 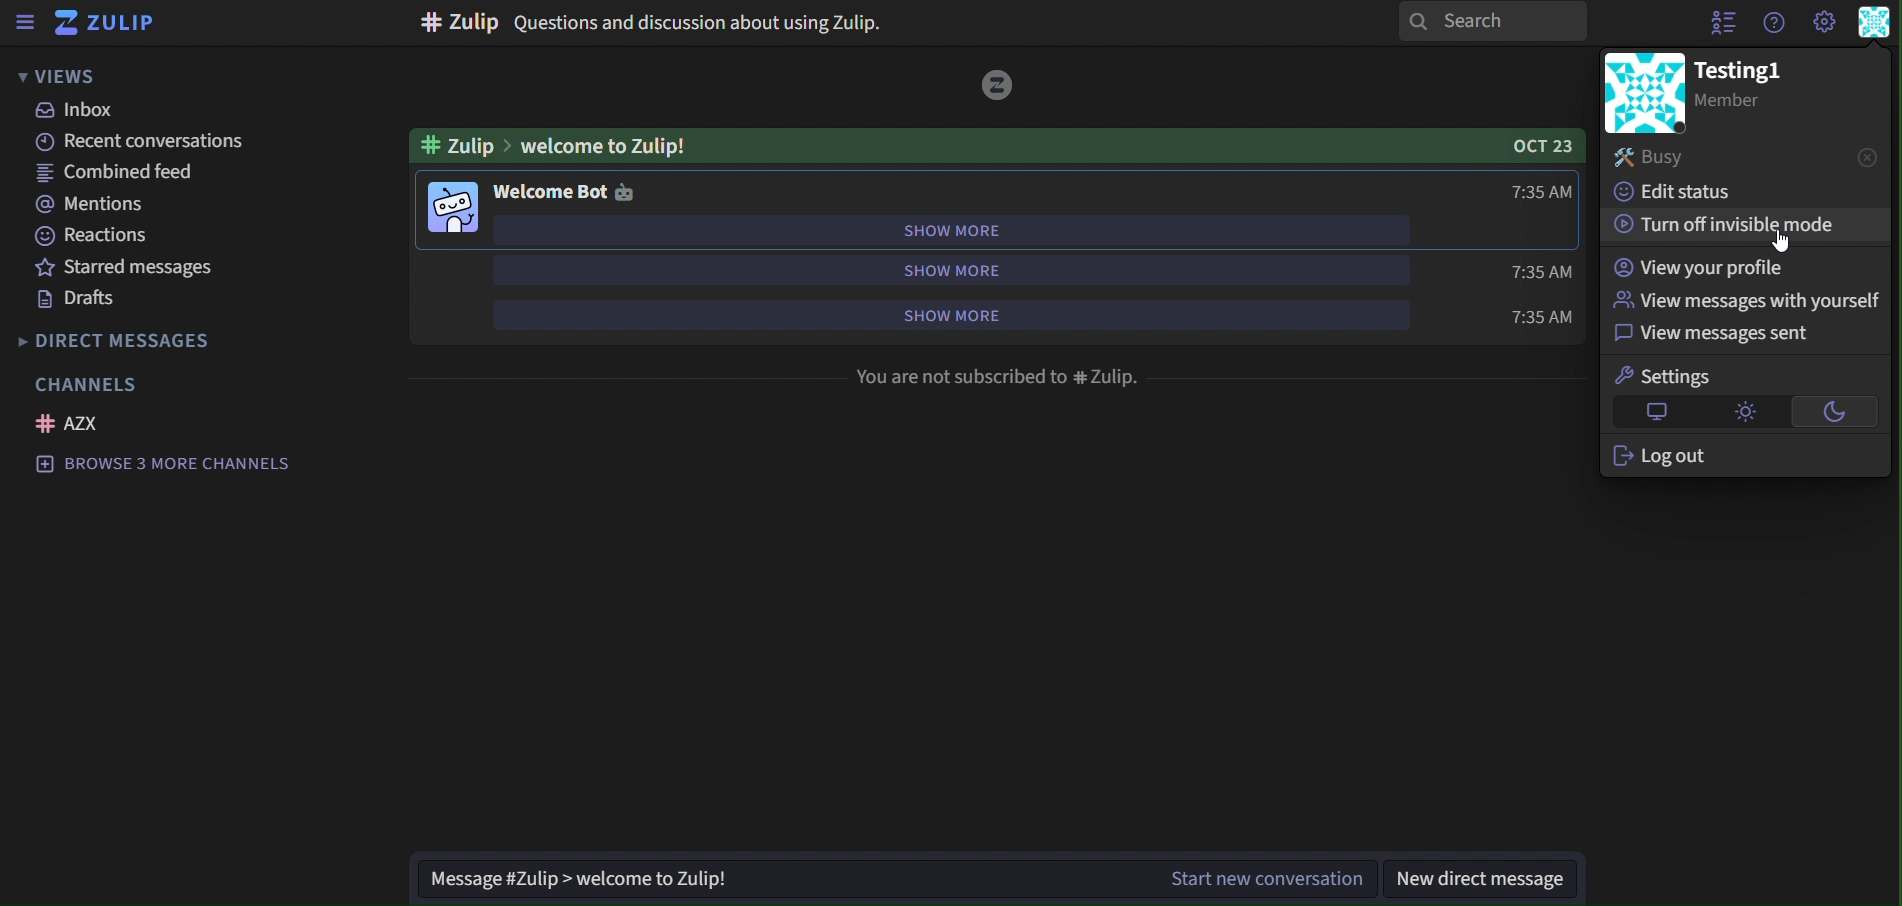 What do you see at coordinates (1483, 879) in the screenshot?
I see `new direct message` at bounding box center [1483, 879].